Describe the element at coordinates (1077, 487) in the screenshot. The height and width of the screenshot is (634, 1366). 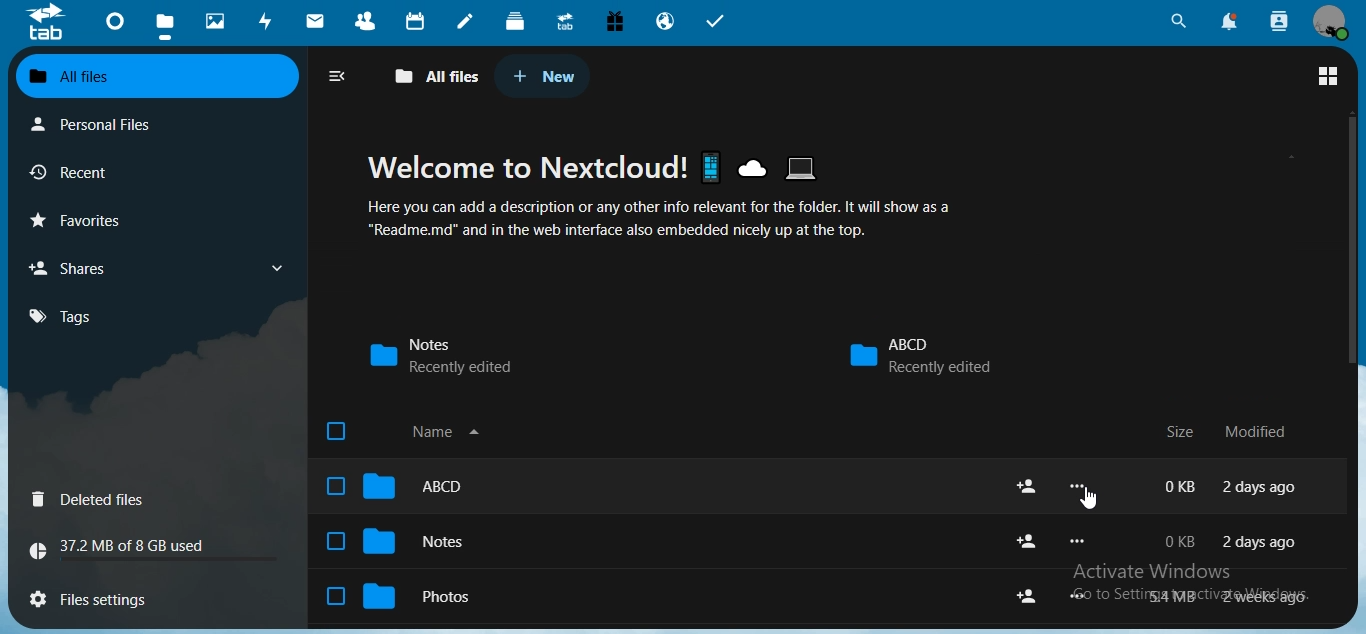
I see `...` at that location.